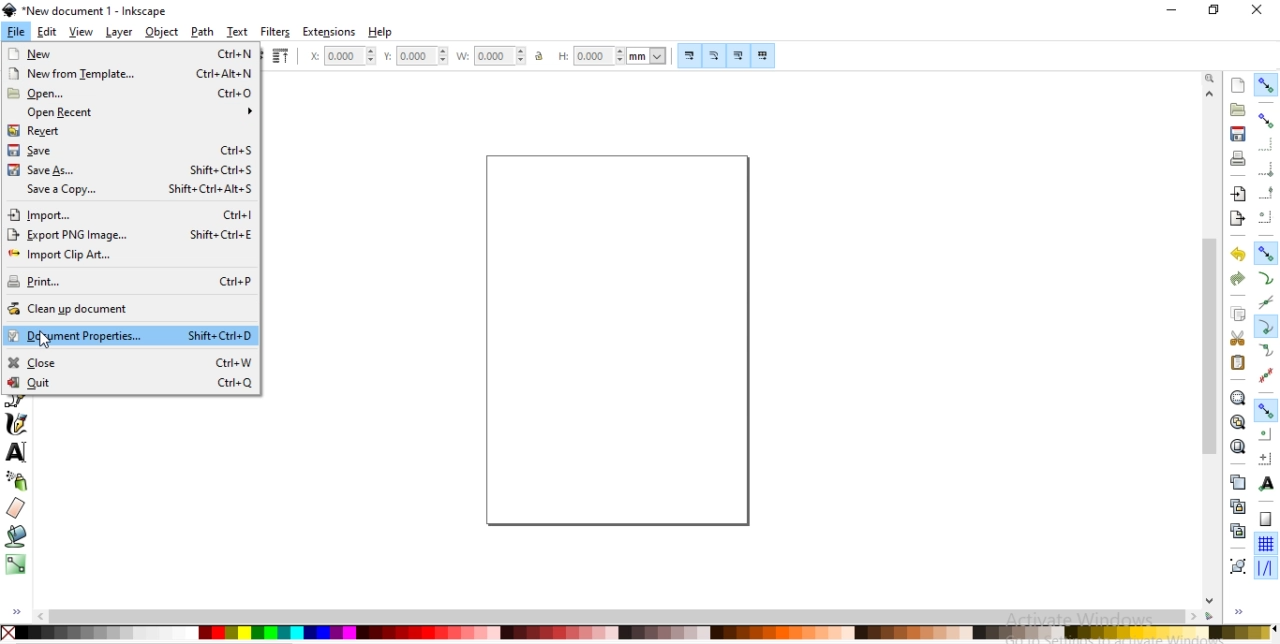 The image size is (1280, 644). What do you see at coordinates (281, 57) in the screenshot?
I see `raise selection to top` at bounding box center [281, 57].